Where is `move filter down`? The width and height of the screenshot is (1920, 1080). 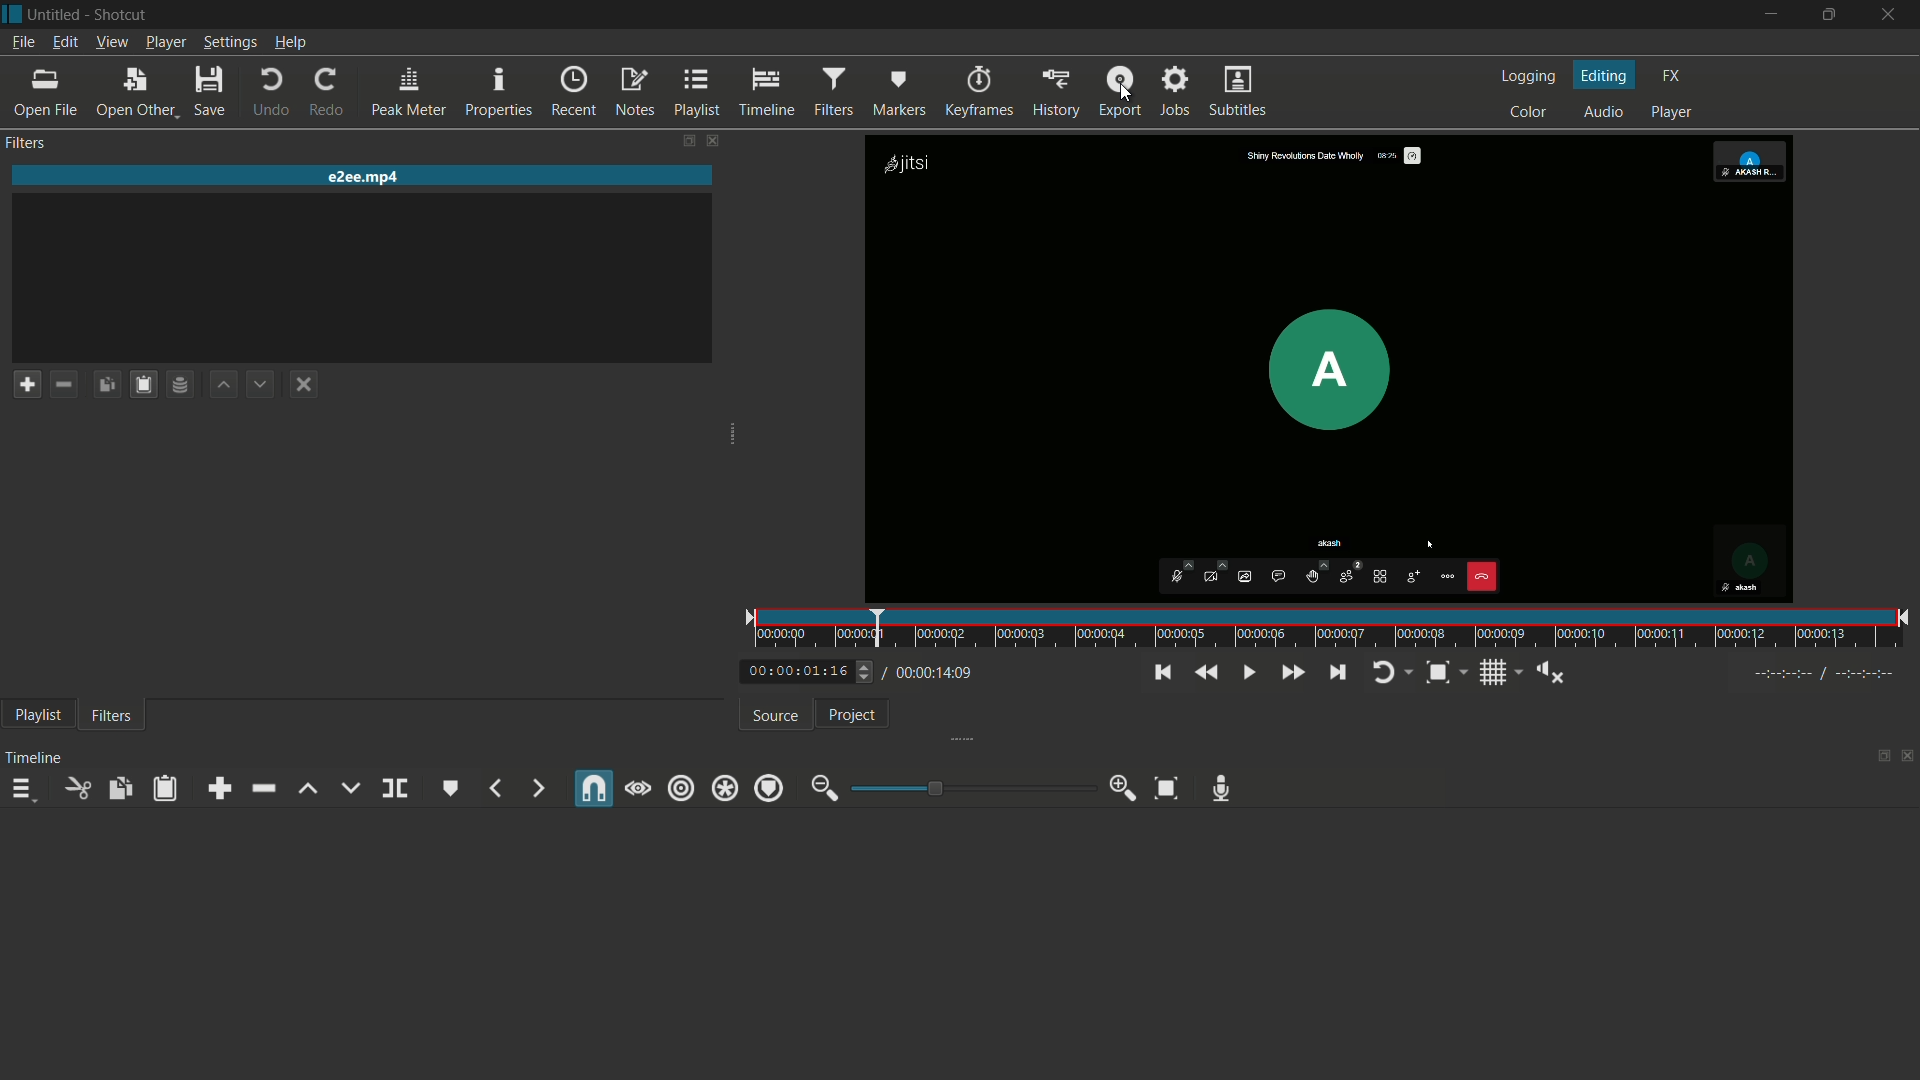 move filter down is located at coordinates (262, 386).